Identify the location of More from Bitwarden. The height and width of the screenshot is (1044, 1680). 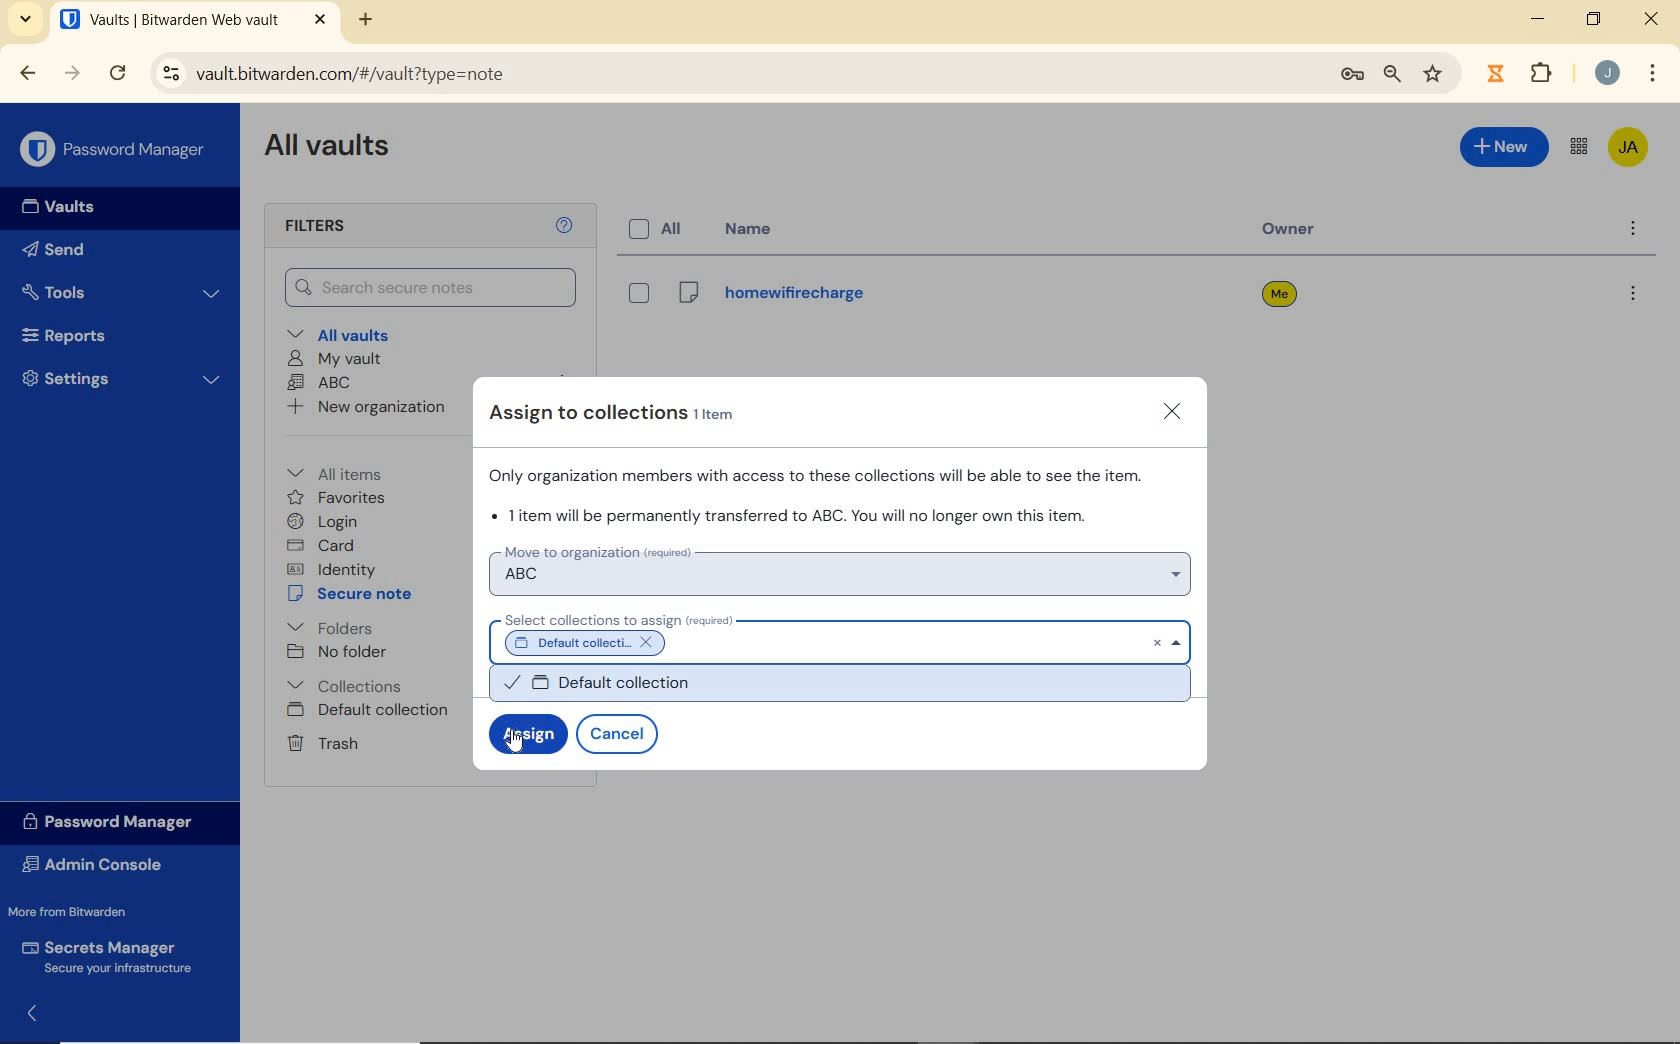
(81, 911).